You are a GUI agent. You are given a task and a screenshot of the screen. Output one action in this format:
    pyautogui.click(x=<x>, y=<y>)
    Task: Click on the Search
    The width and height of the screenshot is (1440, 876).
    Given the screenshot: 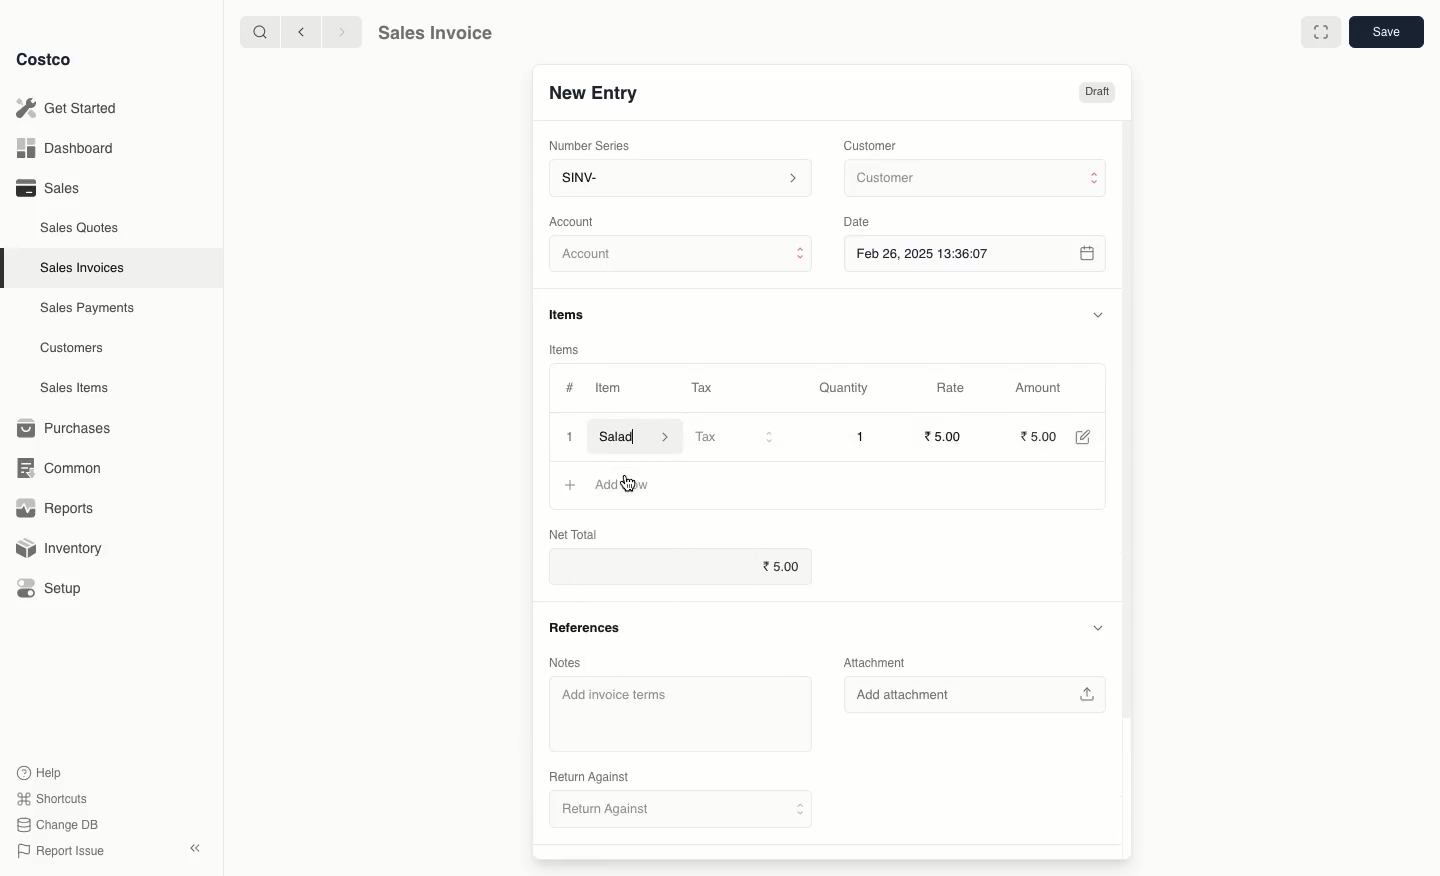 What is the action you would take?
    pyautogui.click(x=257, y=31)
    